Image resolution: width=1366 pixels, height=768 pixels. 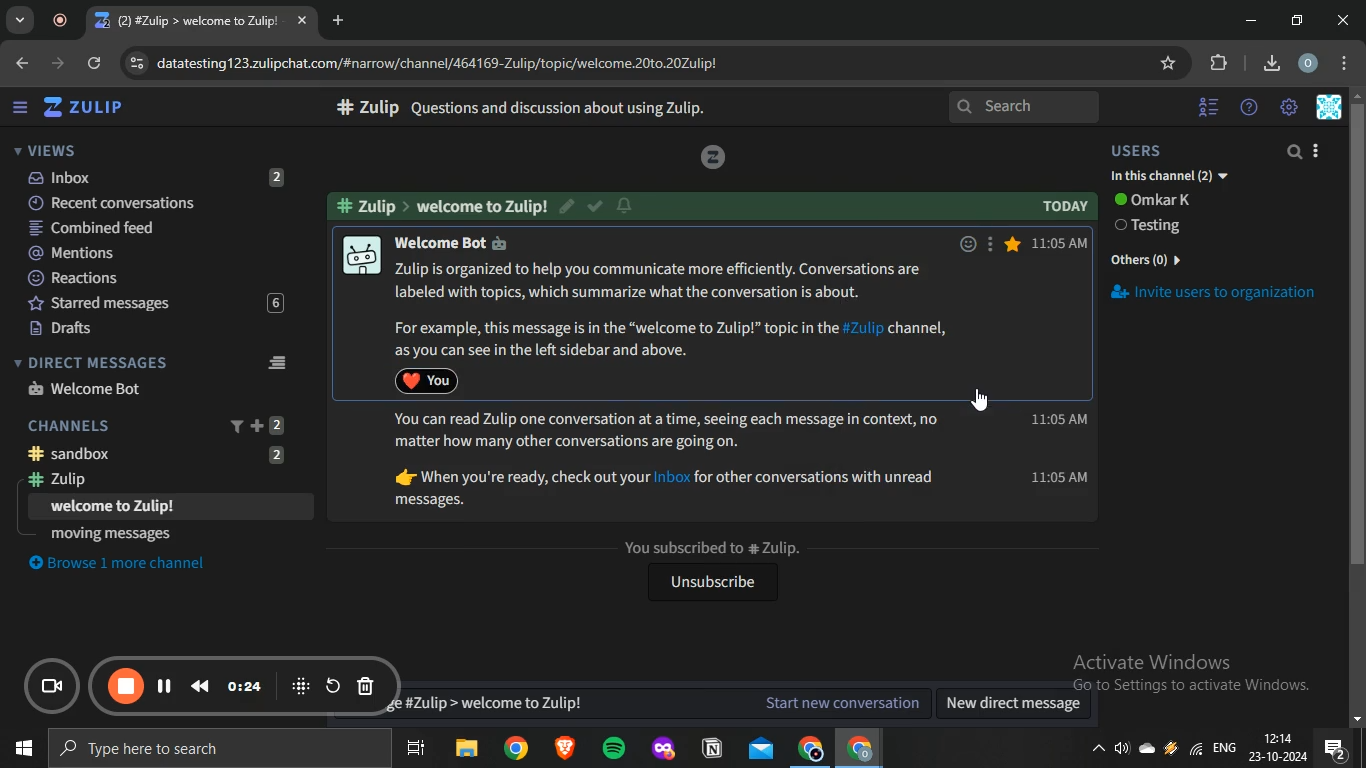 I want to click on text, so click(x=444, y=205).